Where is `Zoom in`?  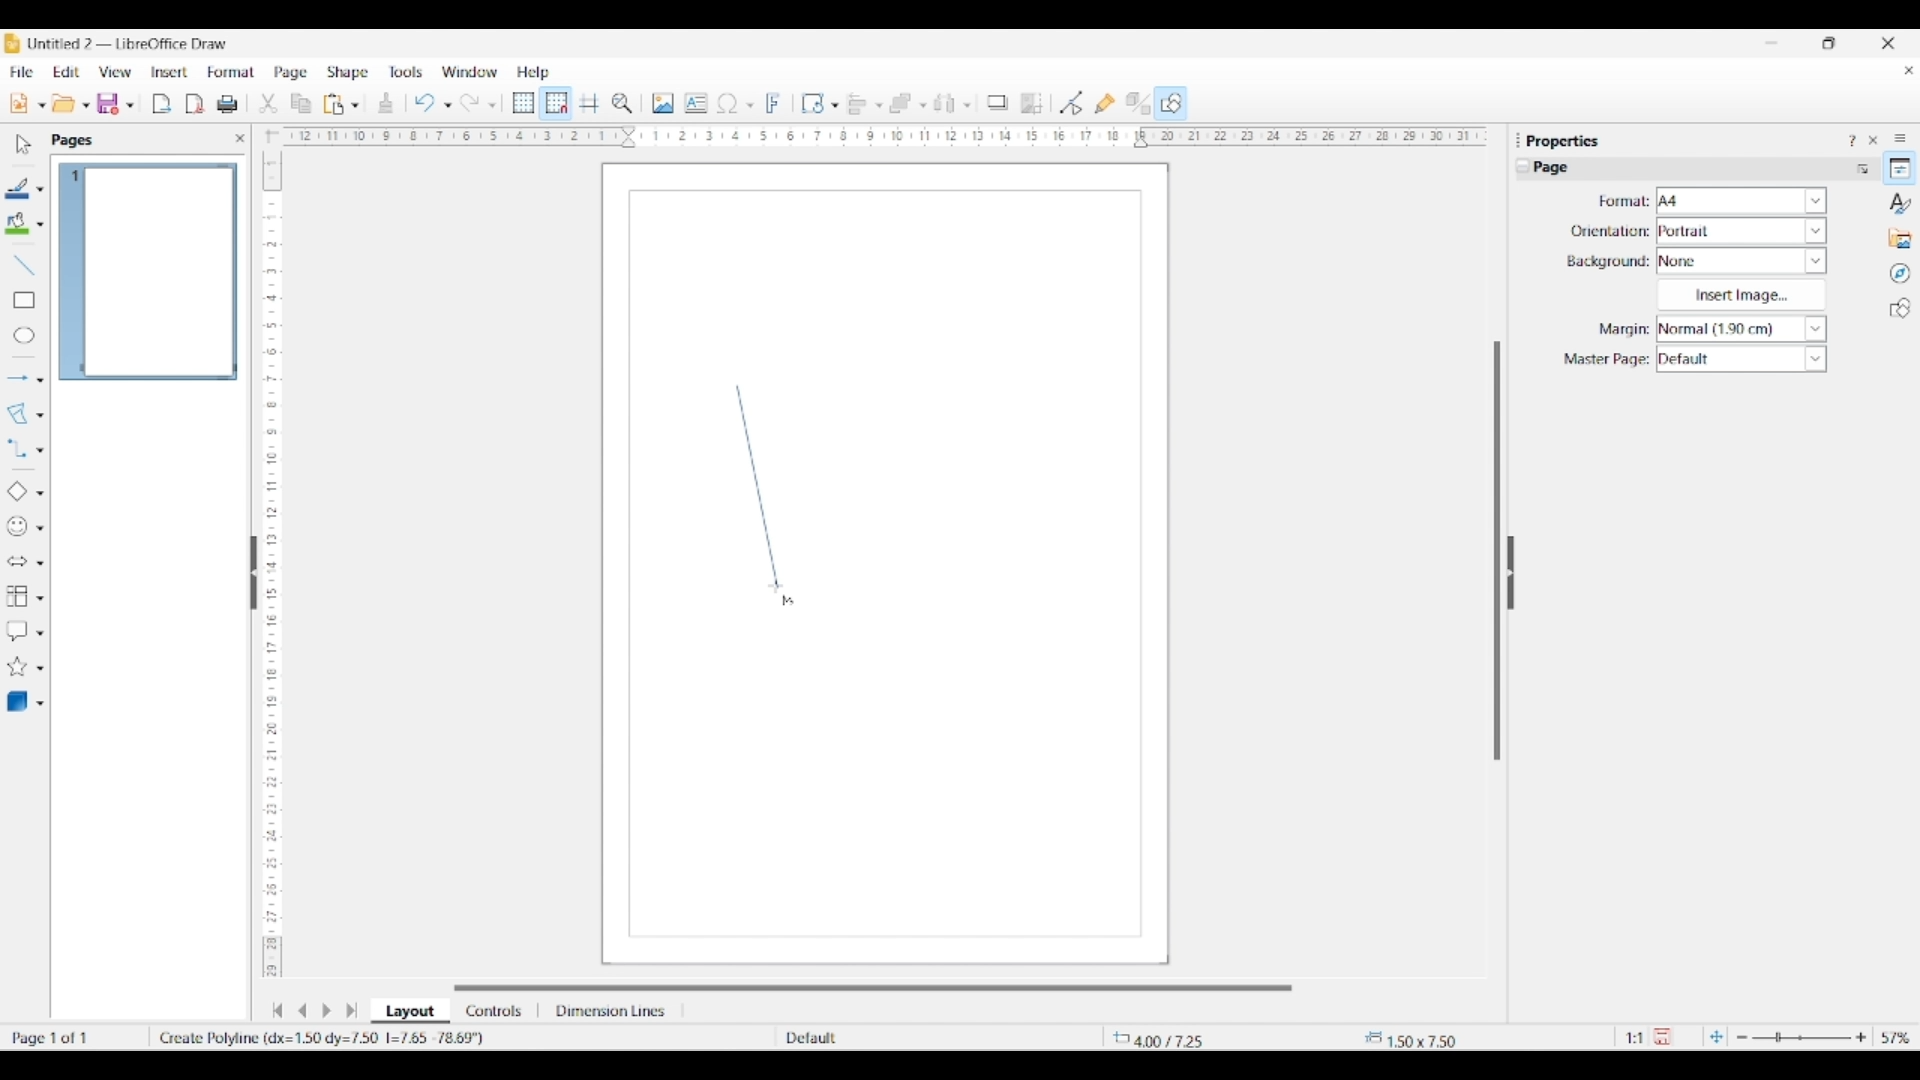
Zoom in is located at coordinates (1861, 1037).